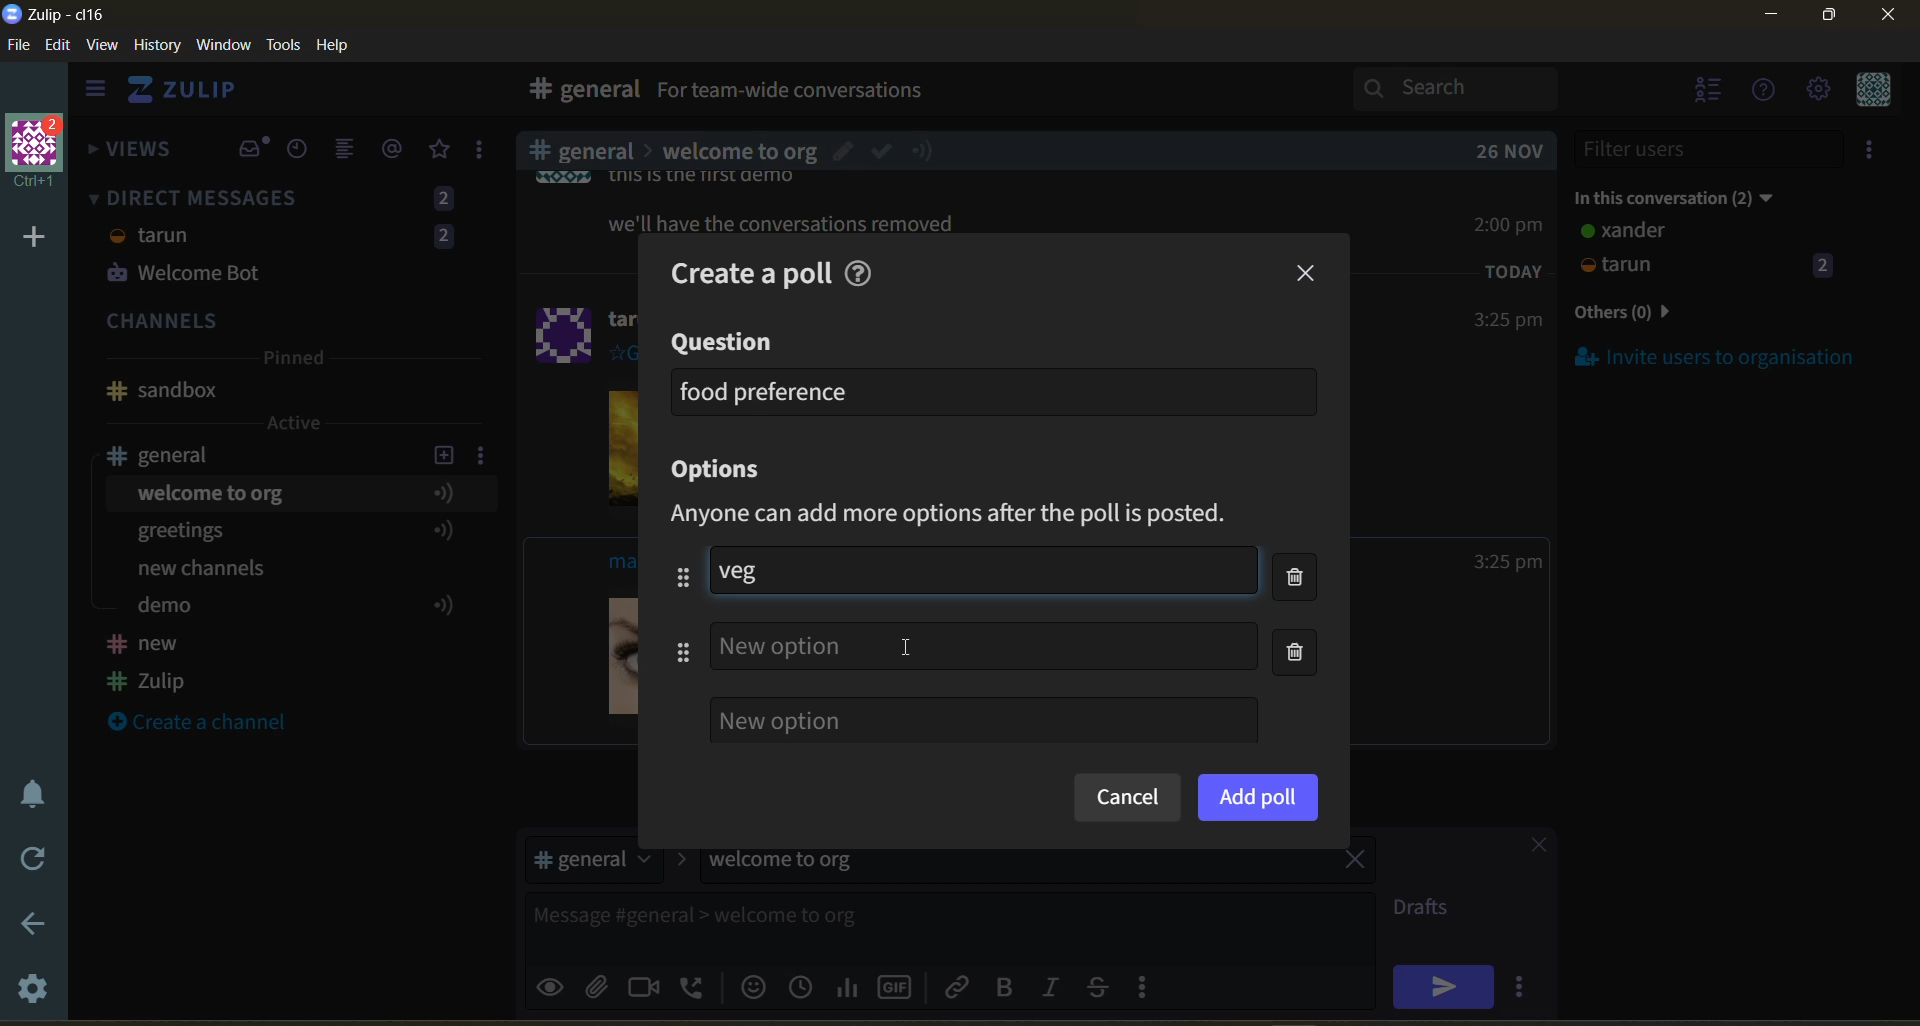  What do you see at coordinates (31, 925) in the screenshot?
I see `go back` at bounding box center [31, 925].